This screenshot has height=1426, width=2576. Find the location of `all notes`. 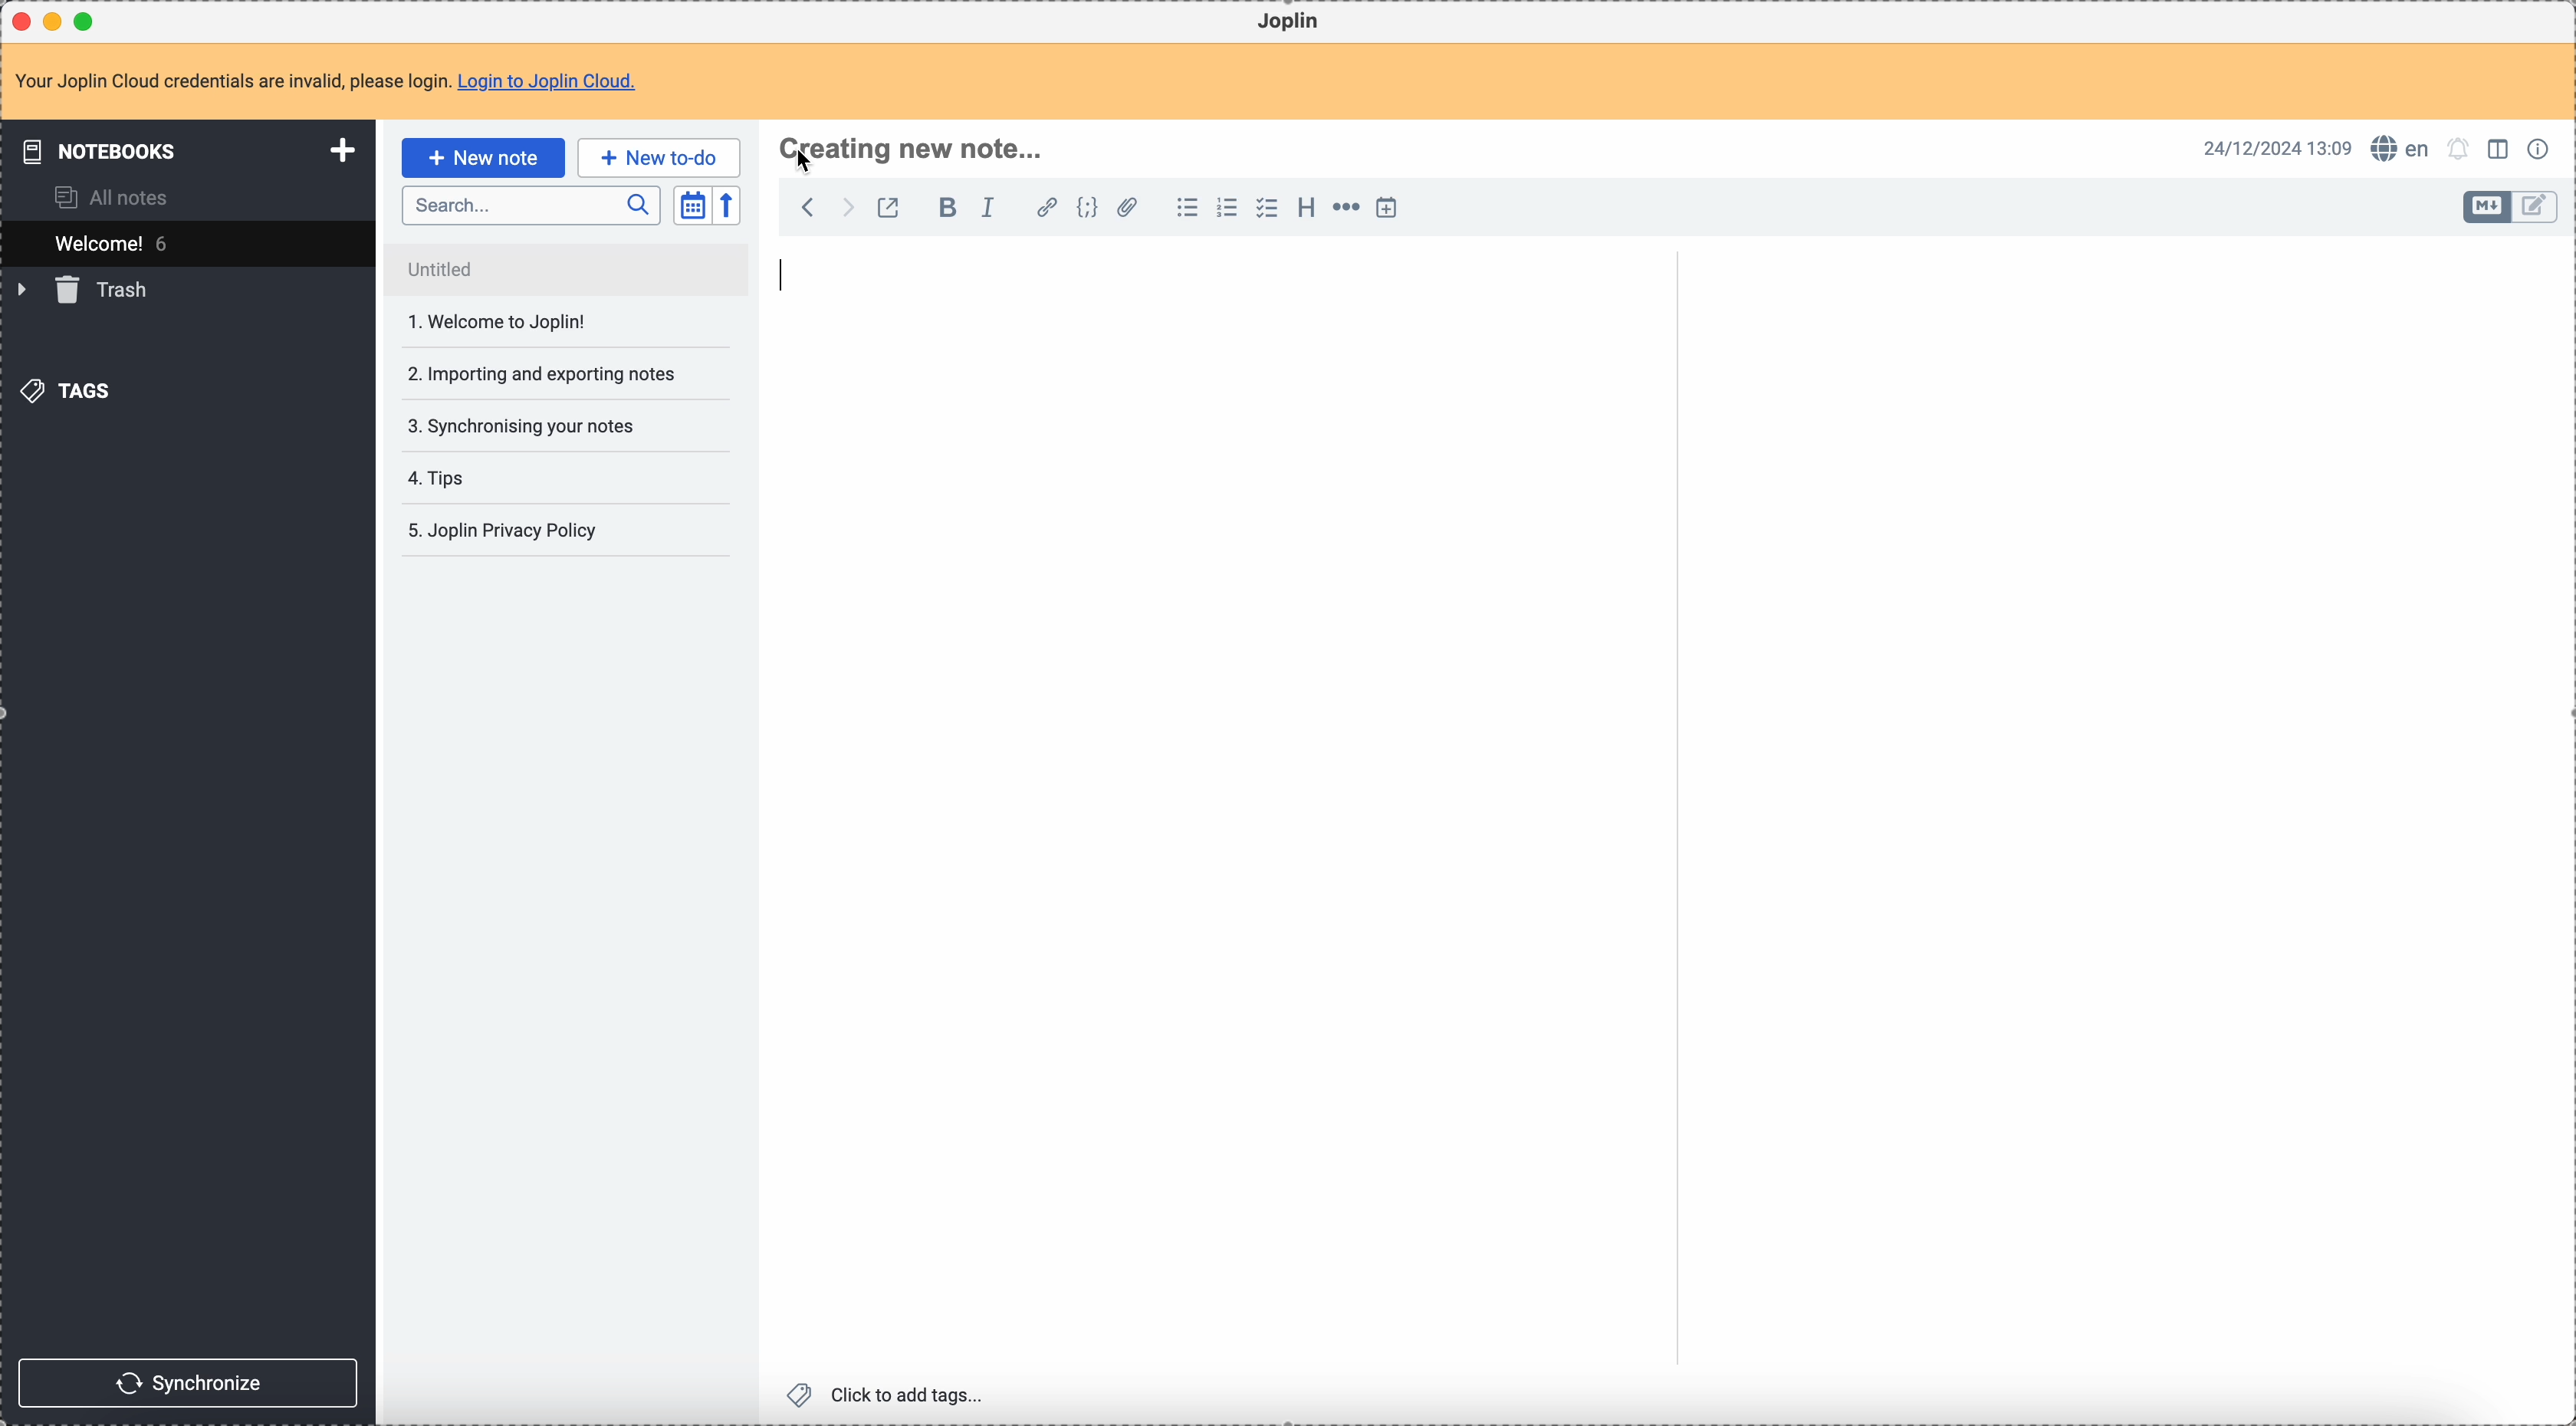

all notes is located at coordinates (118, 196).